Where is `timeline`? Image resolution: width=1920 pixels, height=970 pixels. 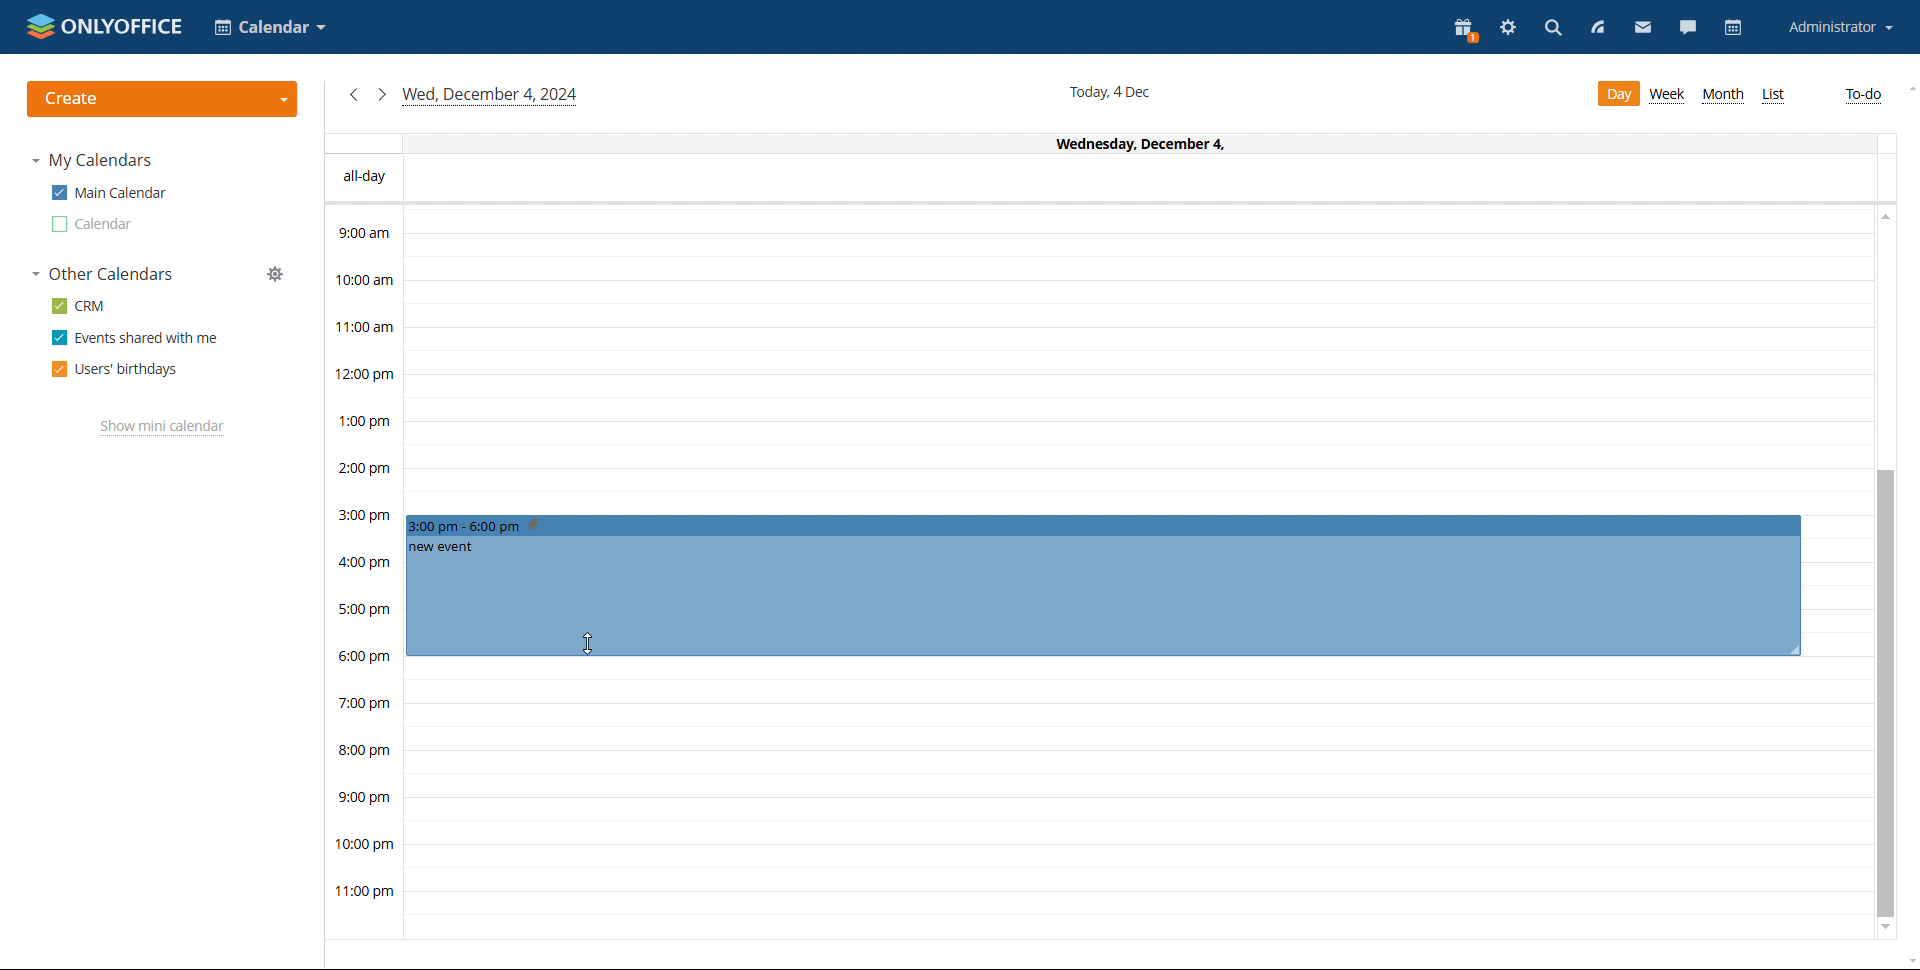 timeline is located at coordinates (363, 572).